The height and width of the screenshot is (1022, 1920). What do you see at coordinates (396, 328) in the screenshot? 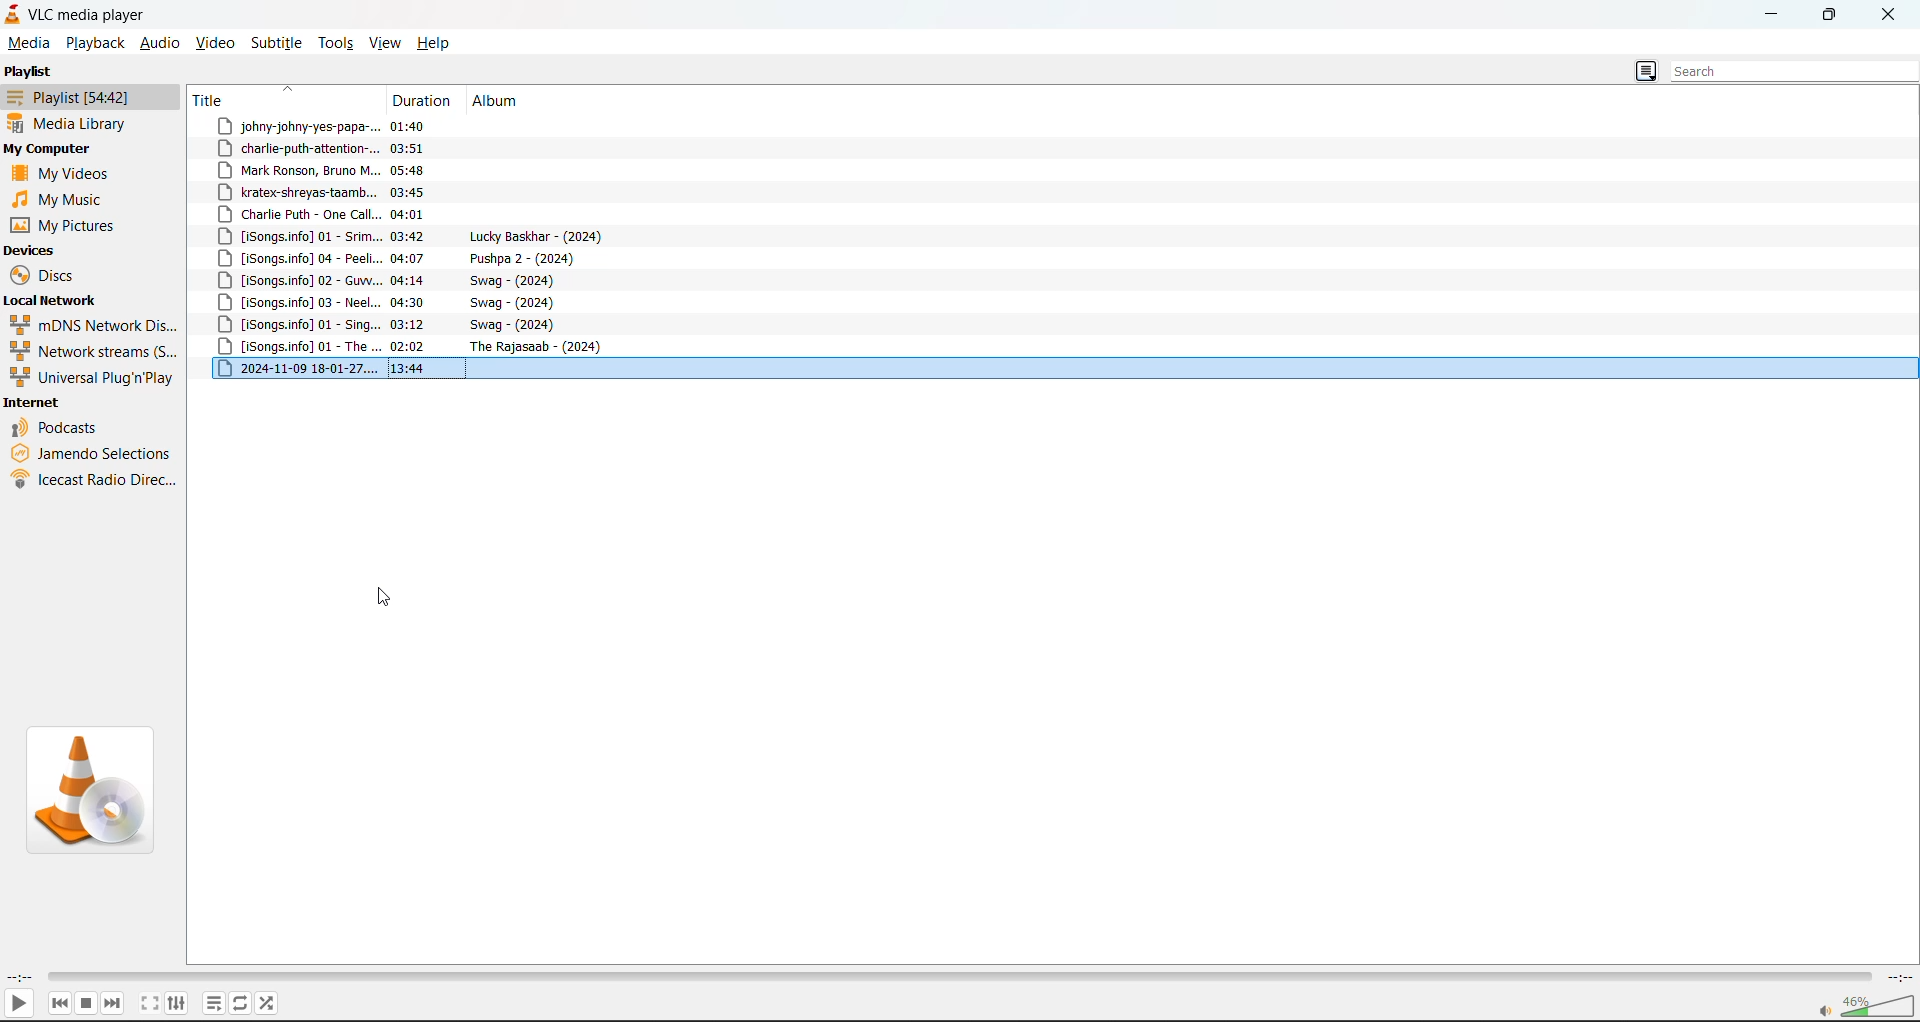
I see `track 10 title, duration and album details` at bounding box center [396, 328].